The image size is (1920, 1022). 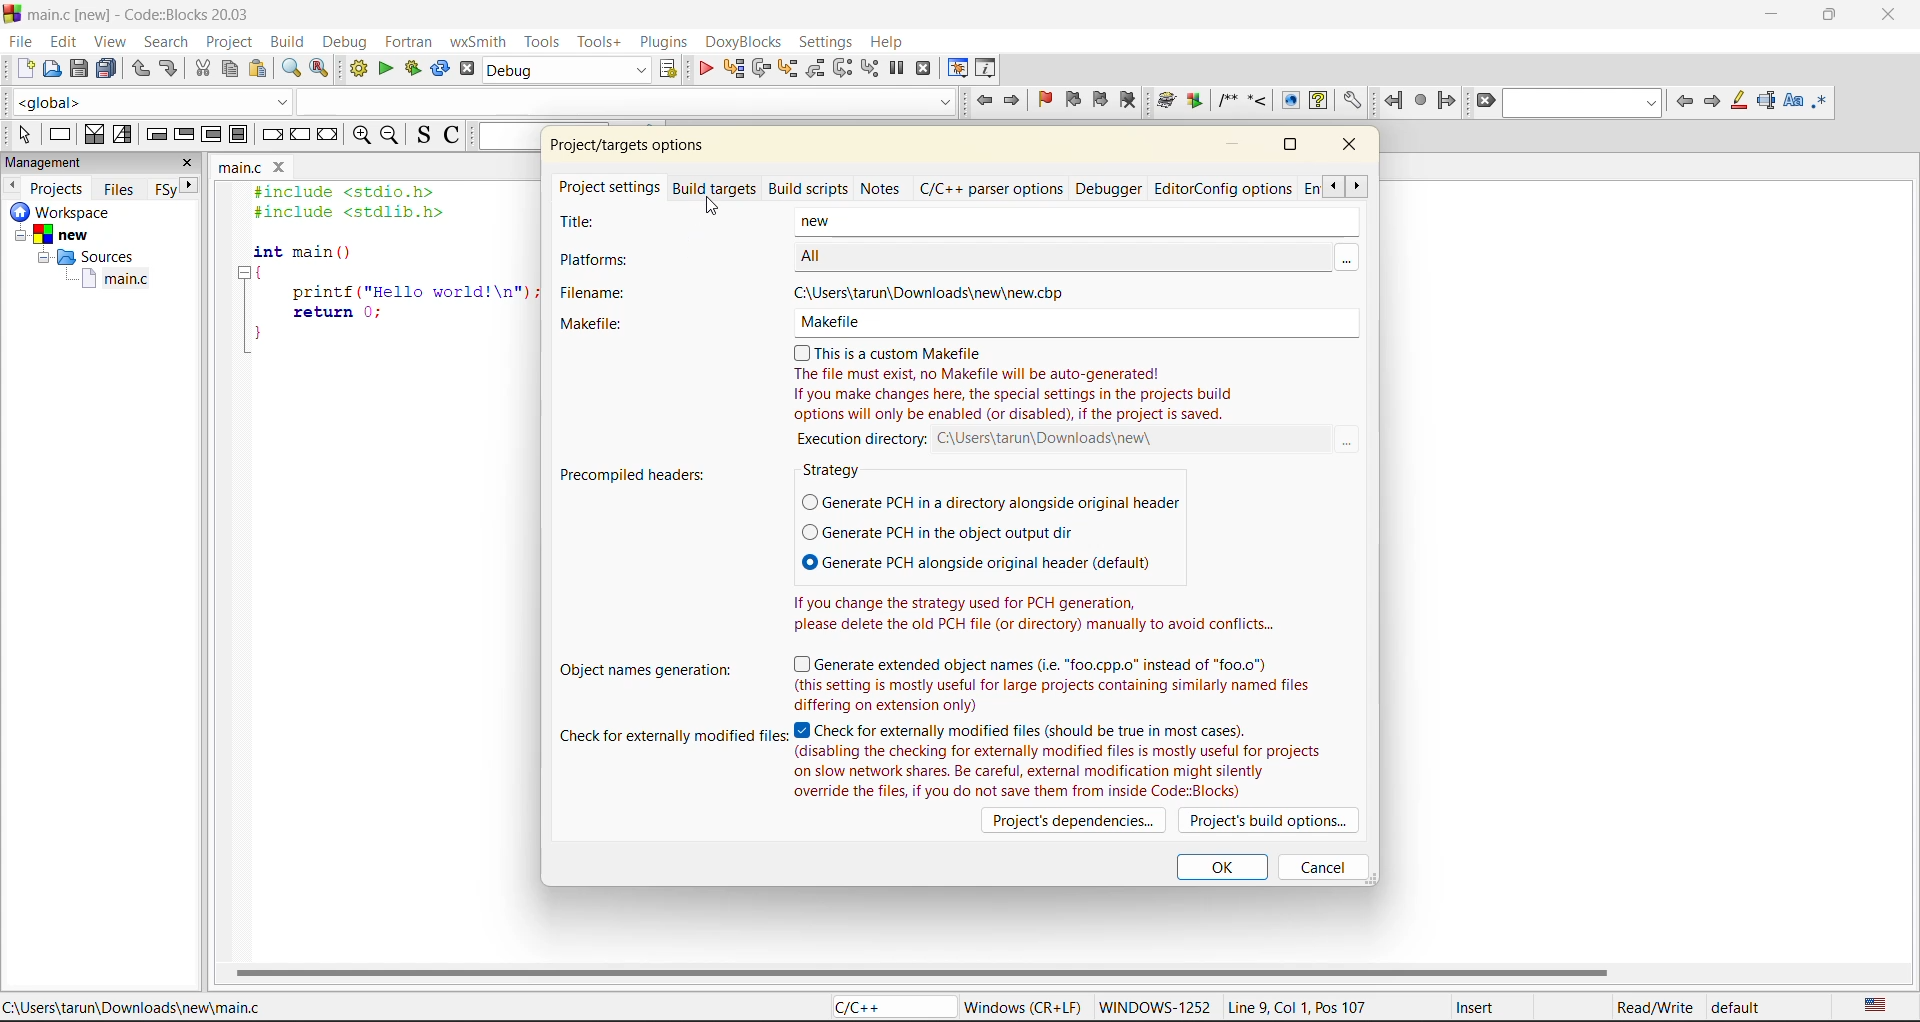 What do you see at coordinates (1058, 772) in the screenshot?
I see `(disabling the checking for externally modified files is mostly useful for projects
on slow network shares. Be careful, external modification might silently
override the files, if you do not save them from inside Code=Blocks)` at bounding box center [1058, 772].